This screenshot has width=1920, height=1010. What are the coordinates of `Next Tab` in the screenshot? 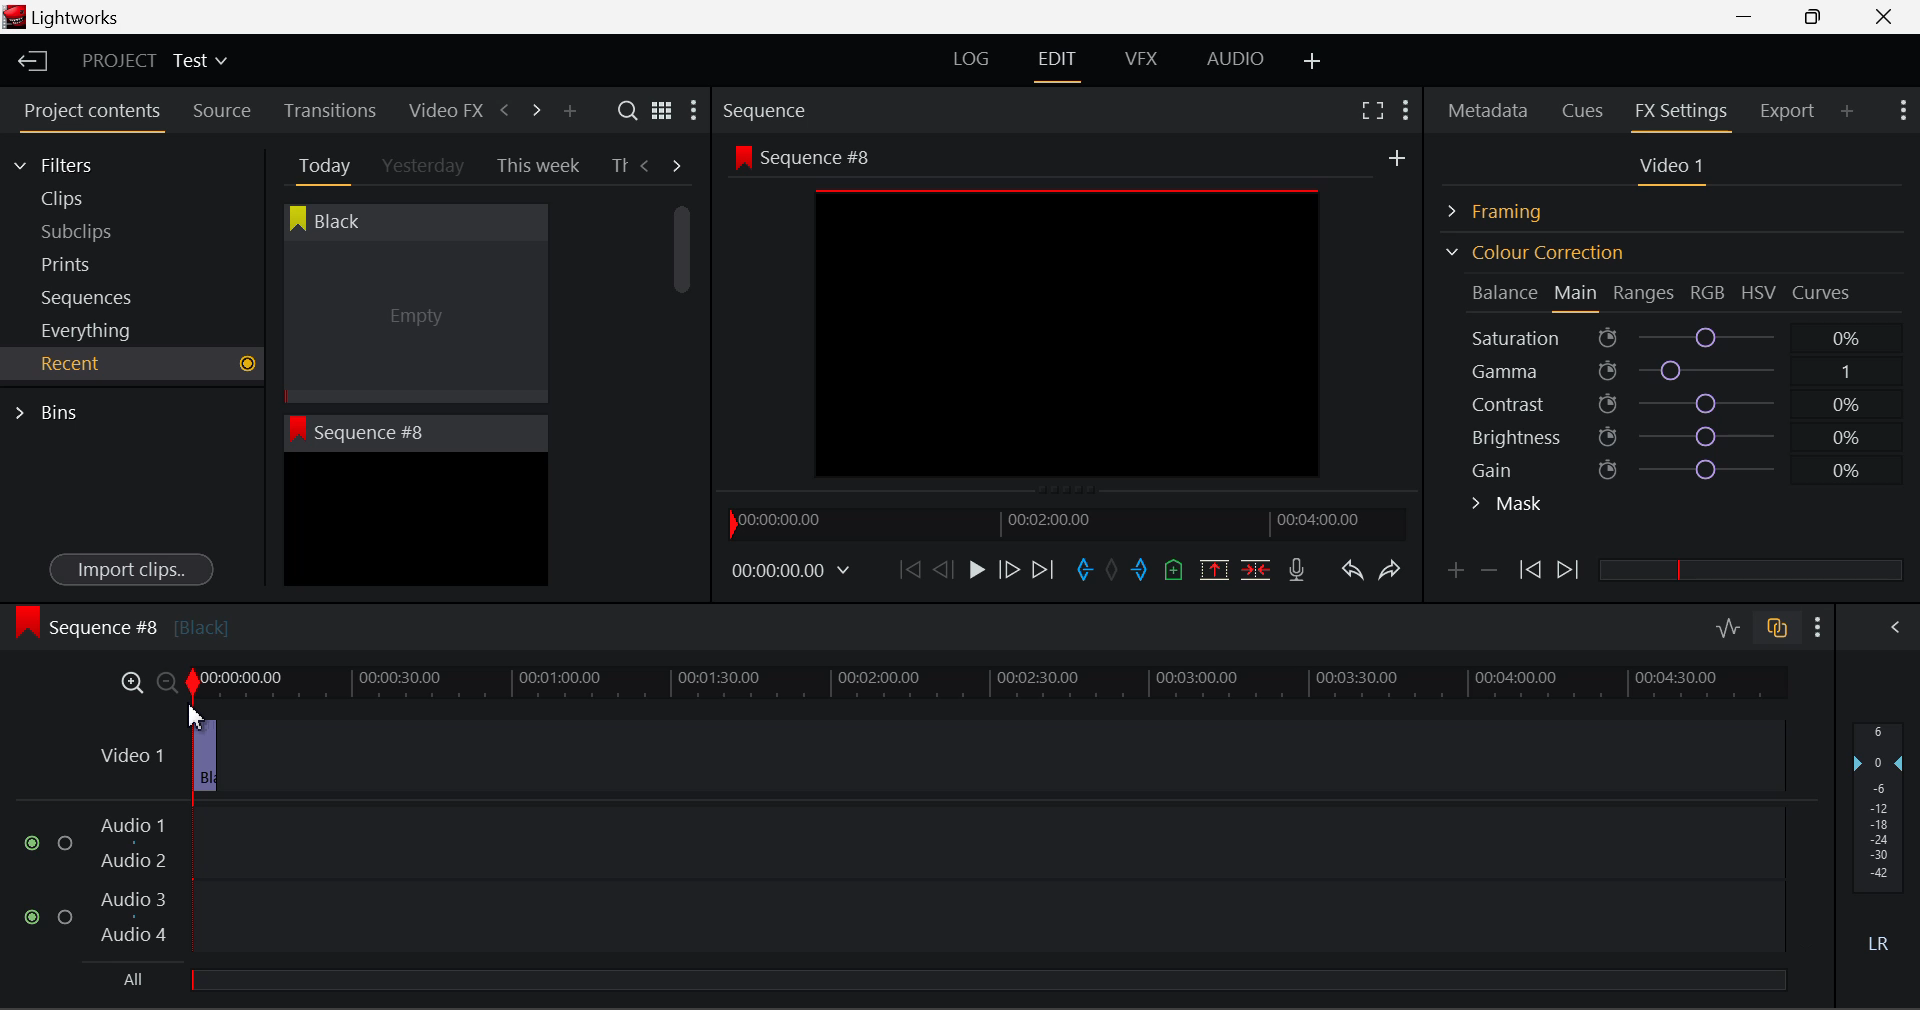 It's located at (678, 164).